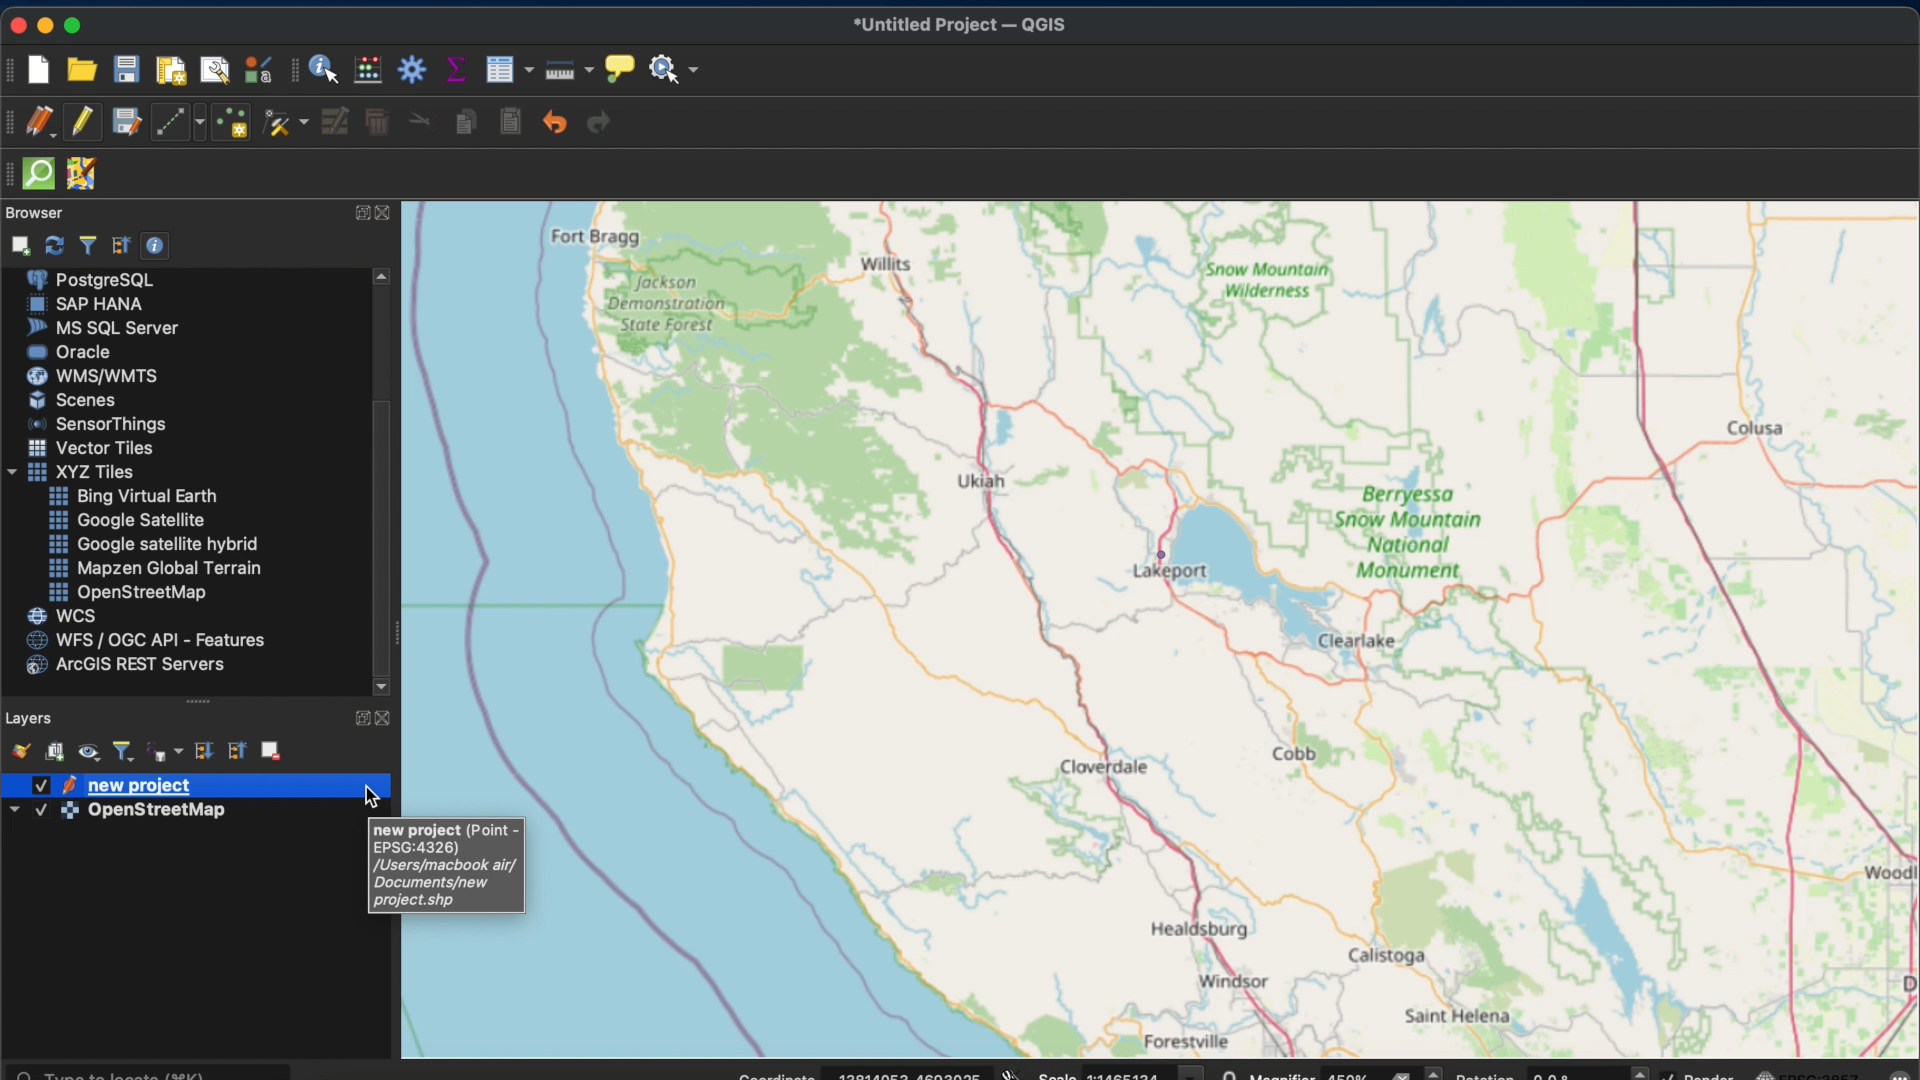 This screenshot has width=1920, height=1080. I want to click on untitled project QGIS, so click(959, 25).